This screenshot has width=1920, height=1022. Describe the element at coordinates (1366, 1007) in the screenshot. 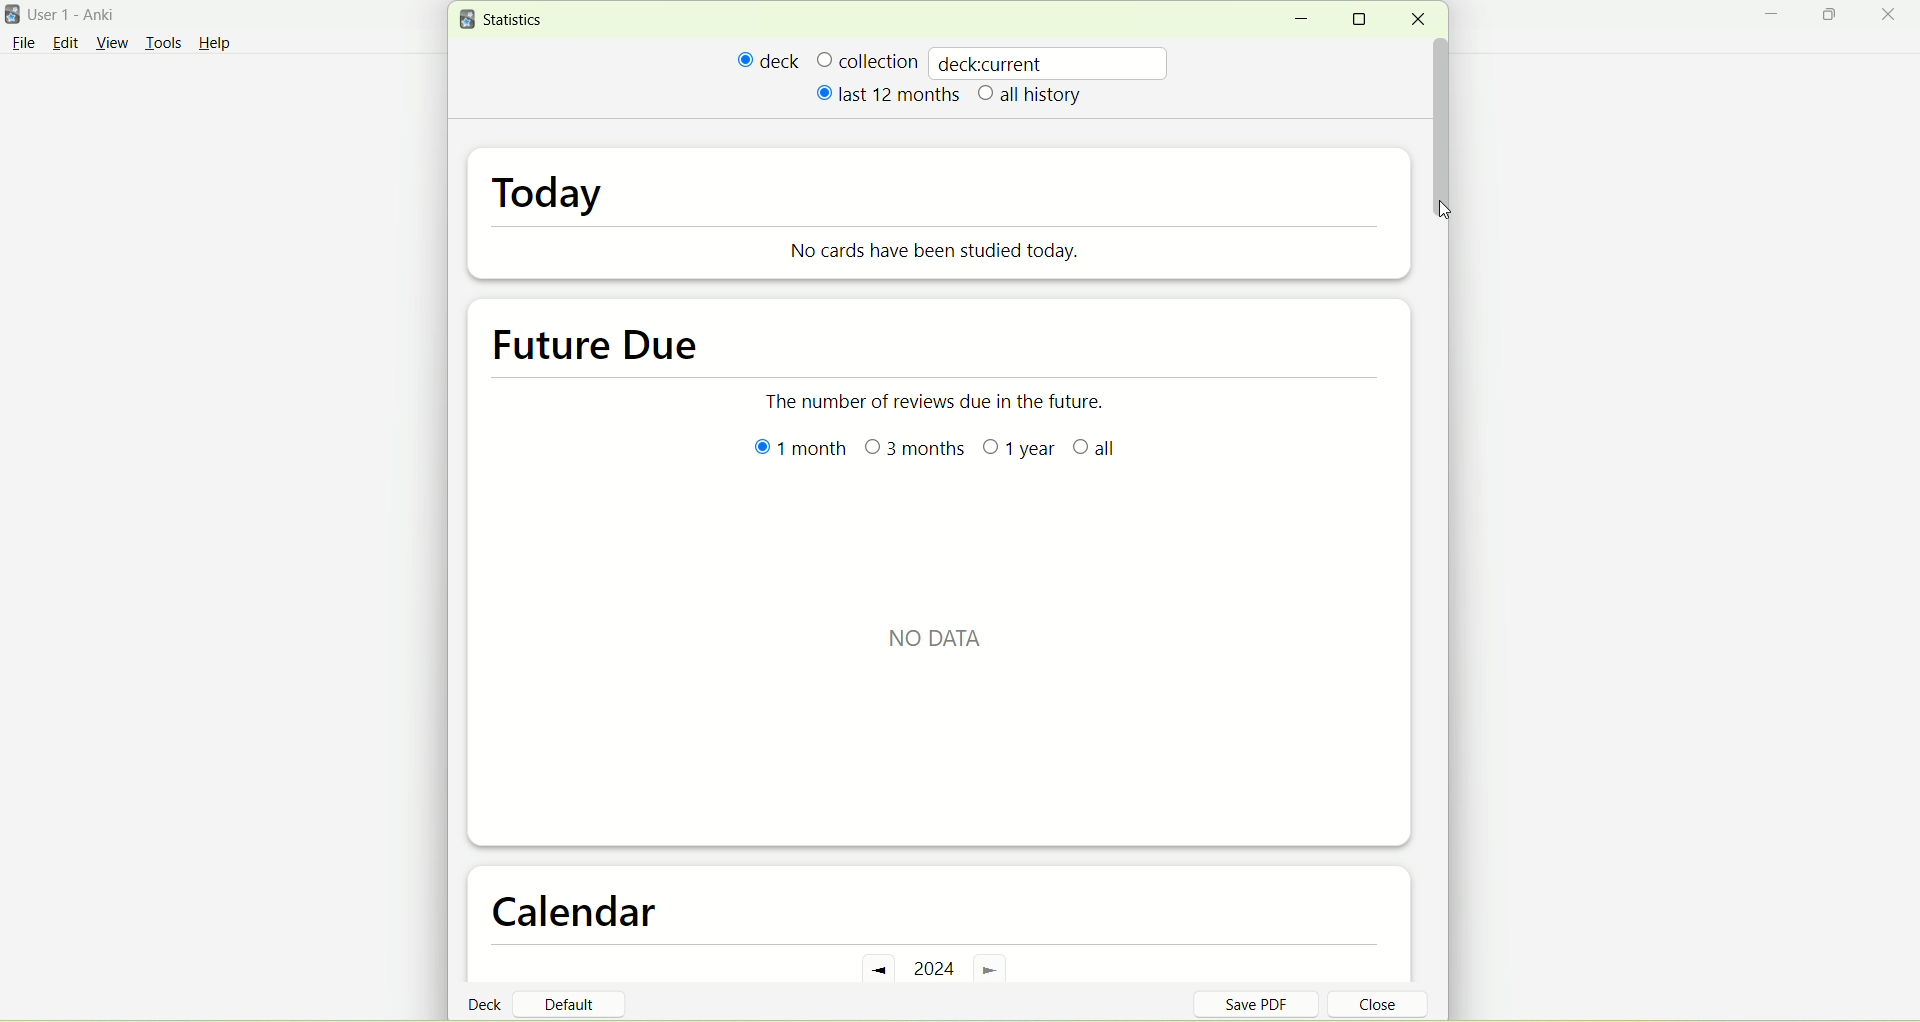

I see `close` at that location.